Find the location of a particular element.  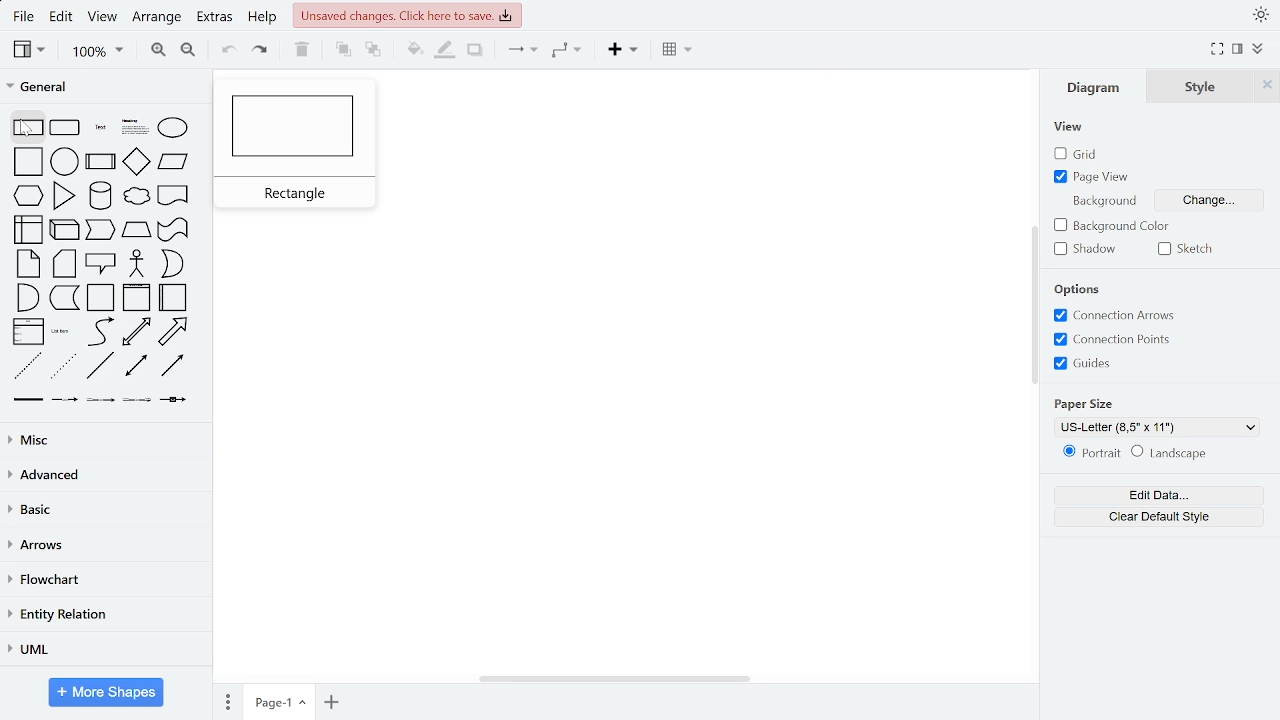

basic is located at coordinates (105, 513).